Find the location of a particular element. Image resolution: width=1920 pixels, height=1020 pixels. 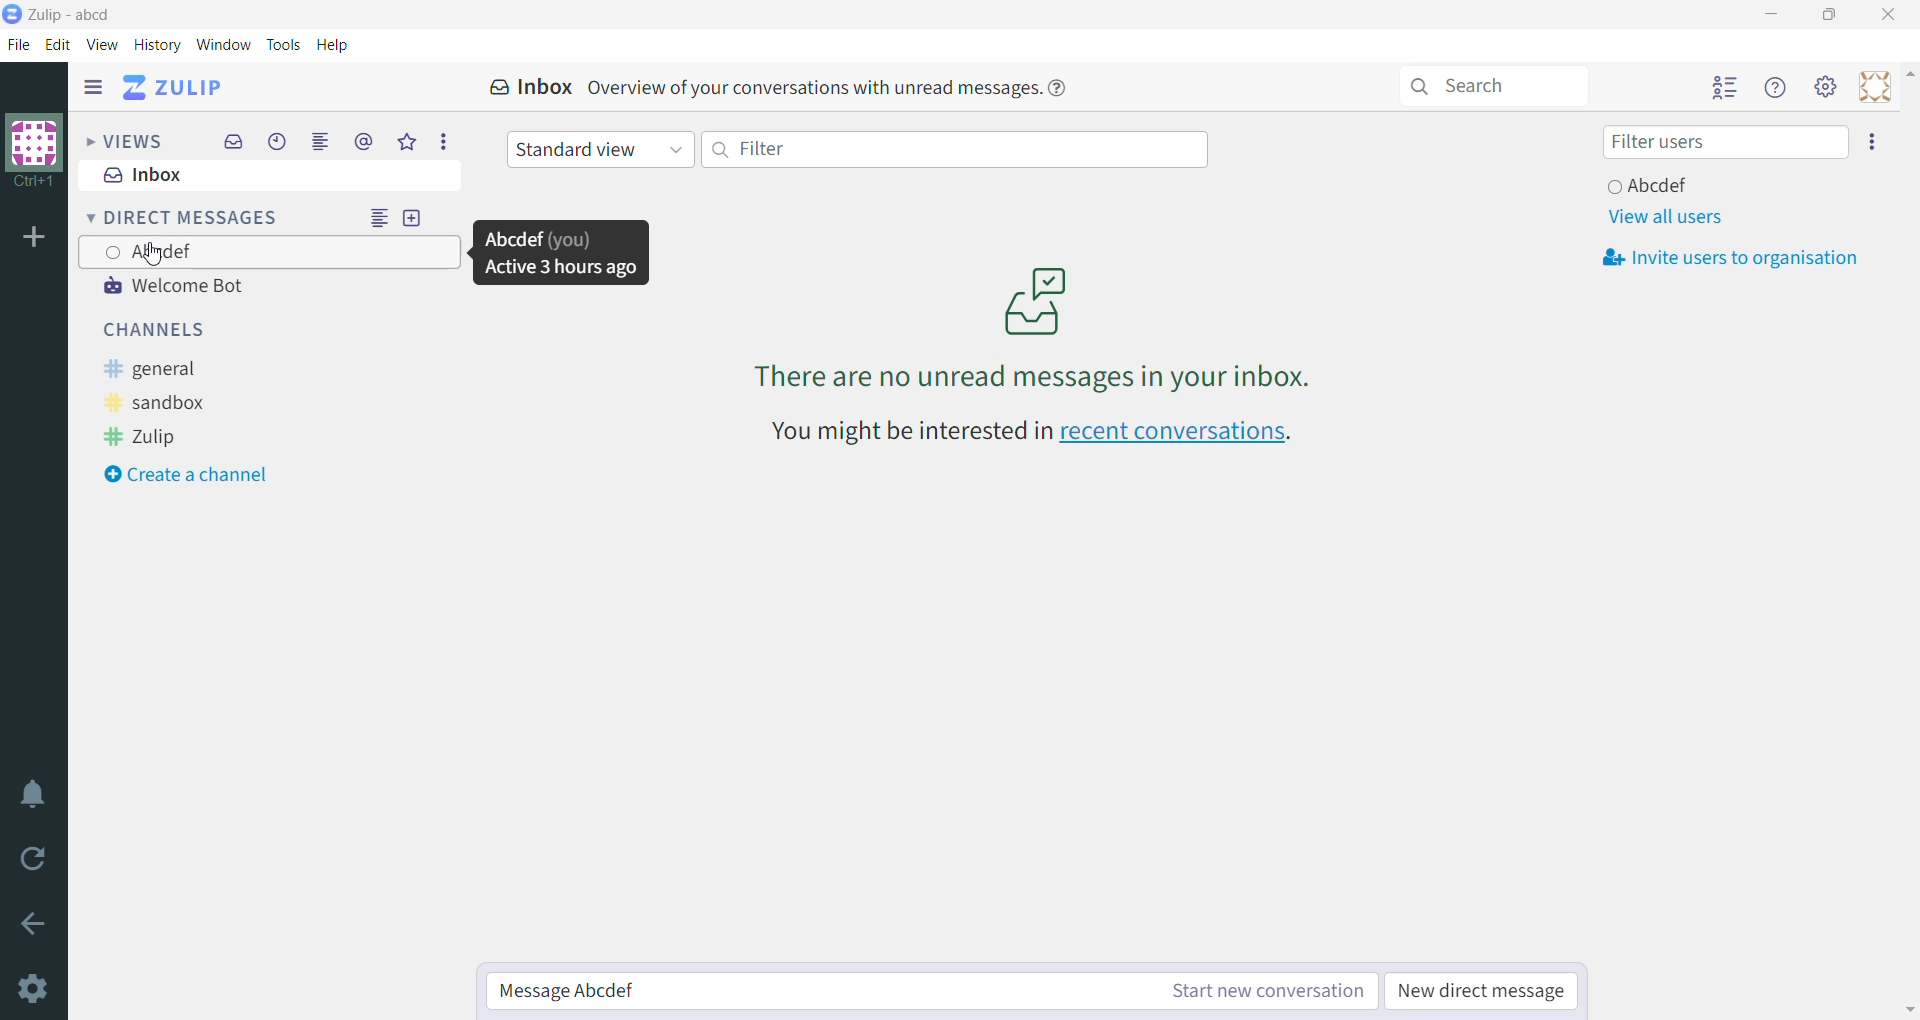

Personal Menu is located at coordinates (1871, 87).